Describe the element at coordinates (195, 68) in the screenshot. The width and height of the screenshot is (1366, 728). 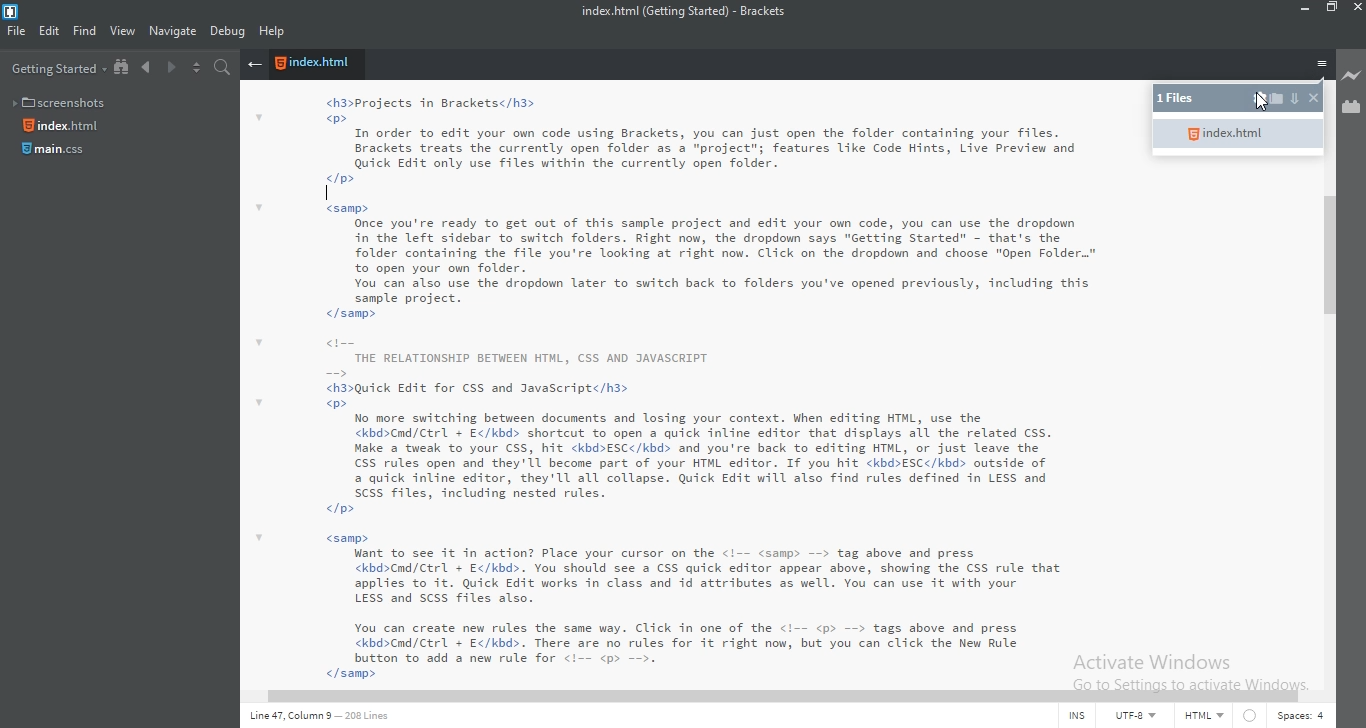
I see `Split the editor vertically or horizontally` at that location.